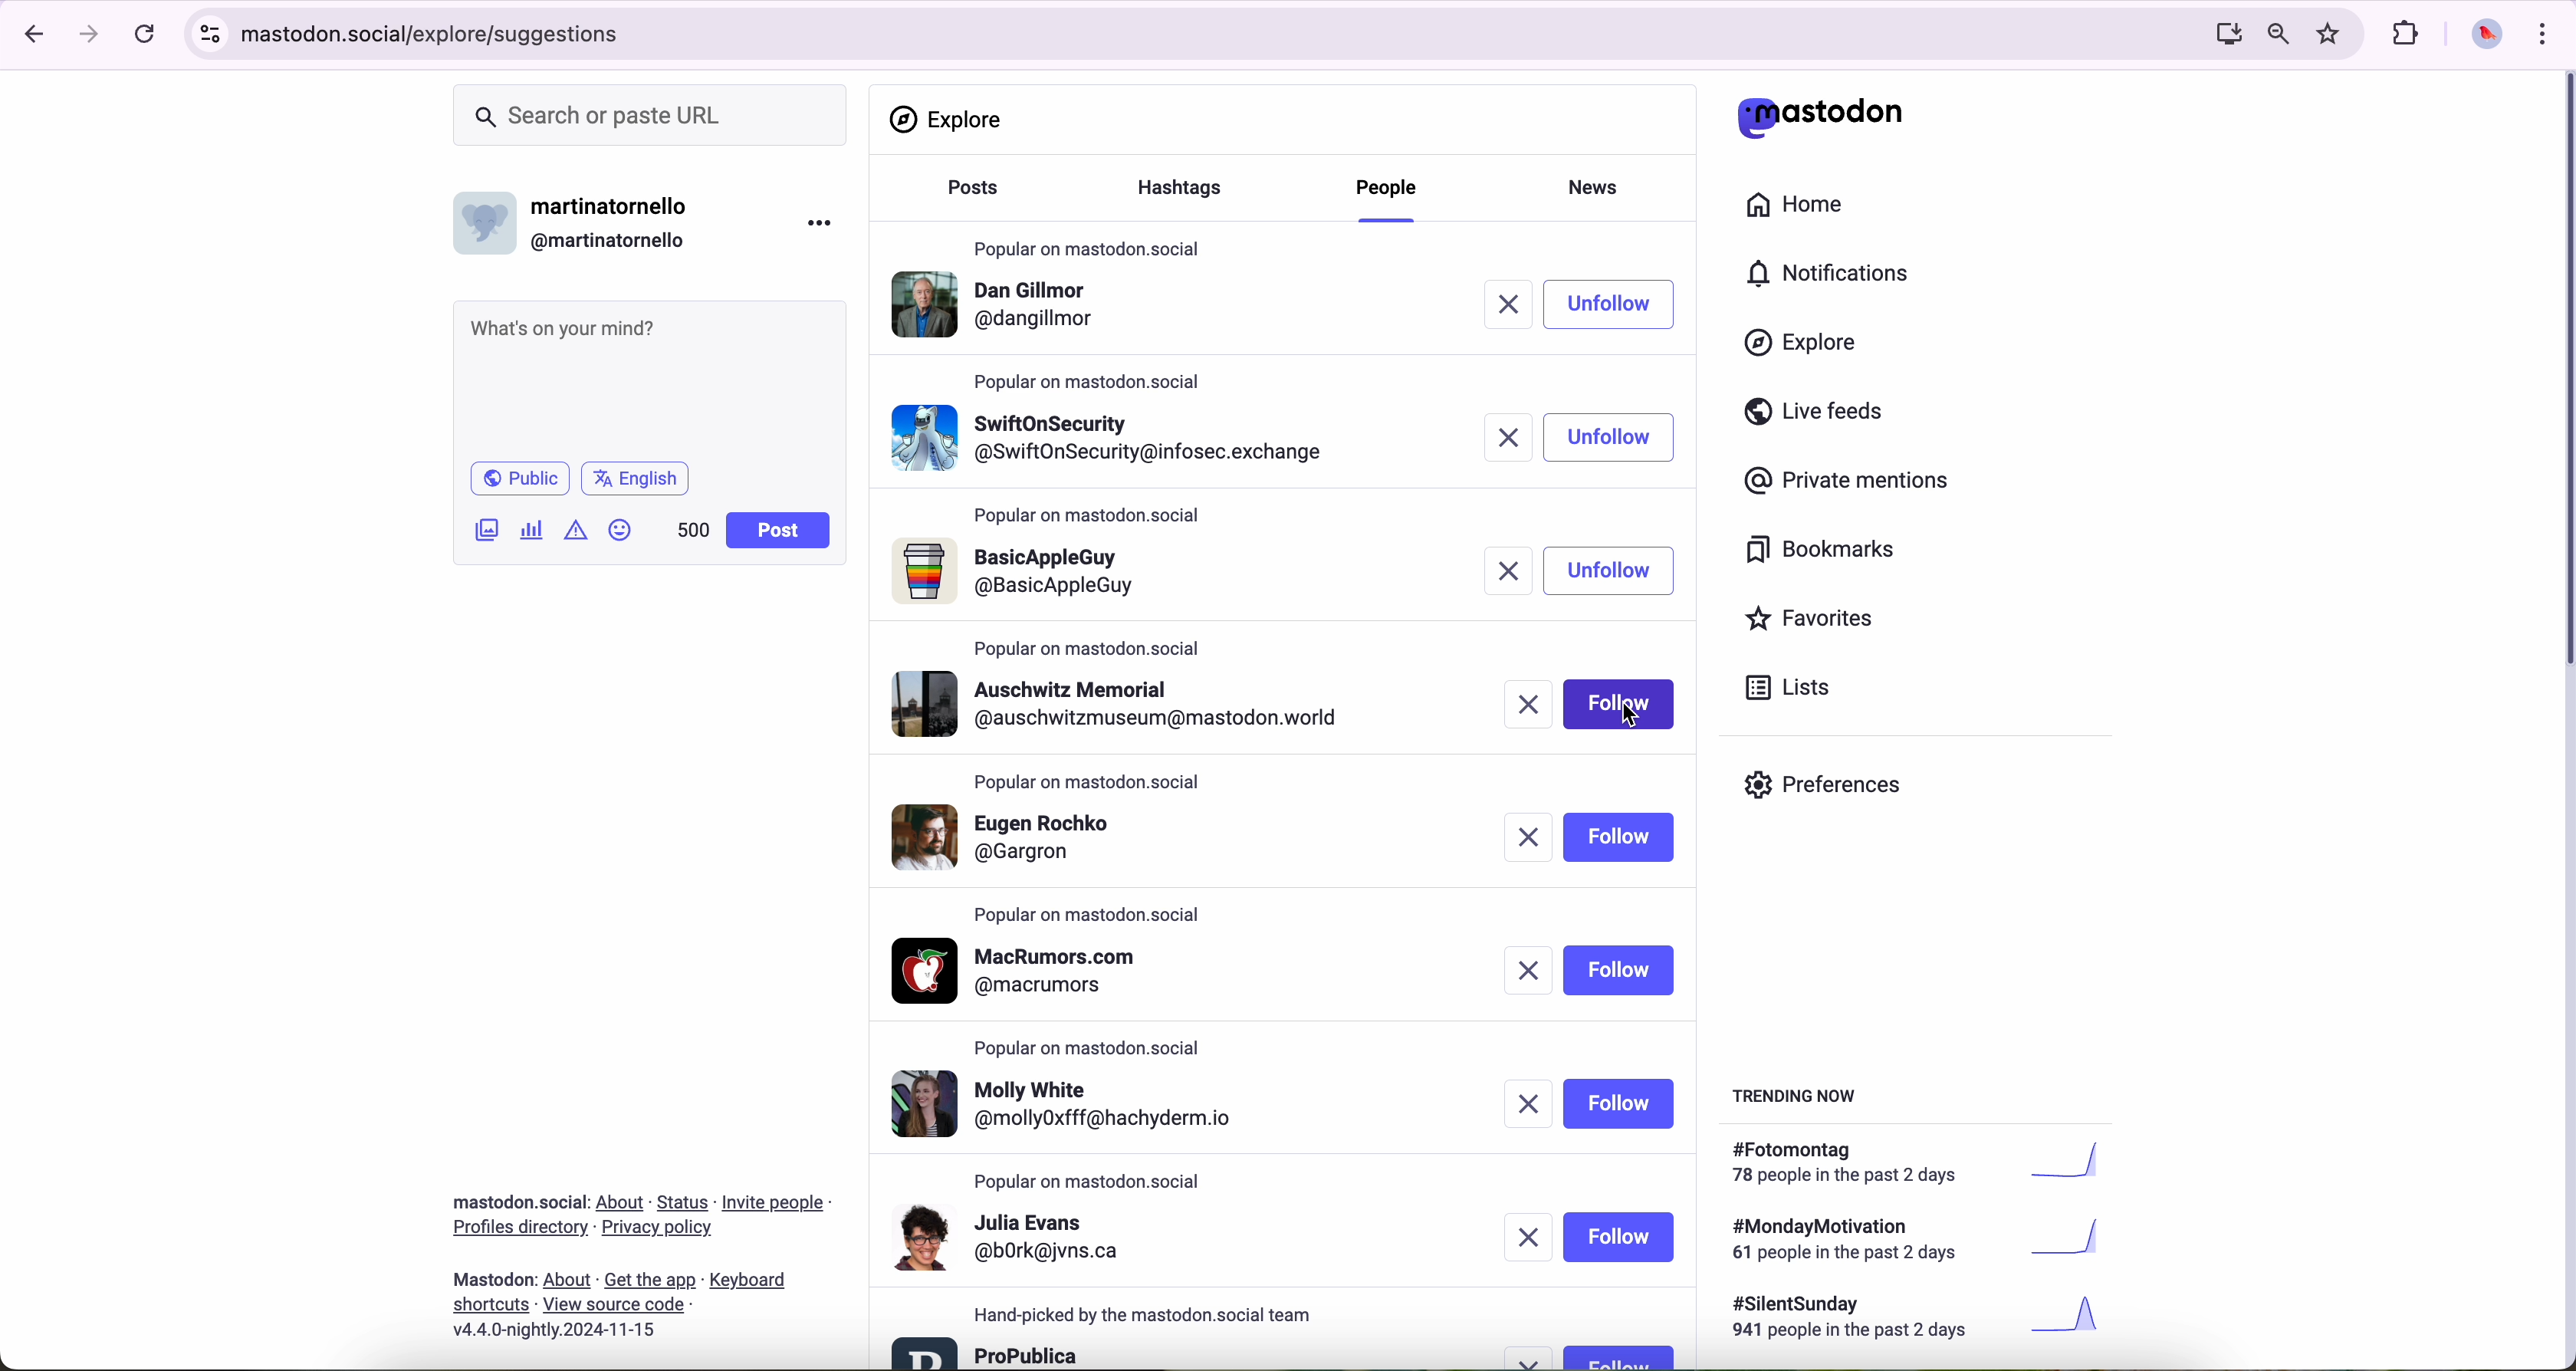 The image size is (2576, 1371). I want to click on remove, so click(1512, 436).